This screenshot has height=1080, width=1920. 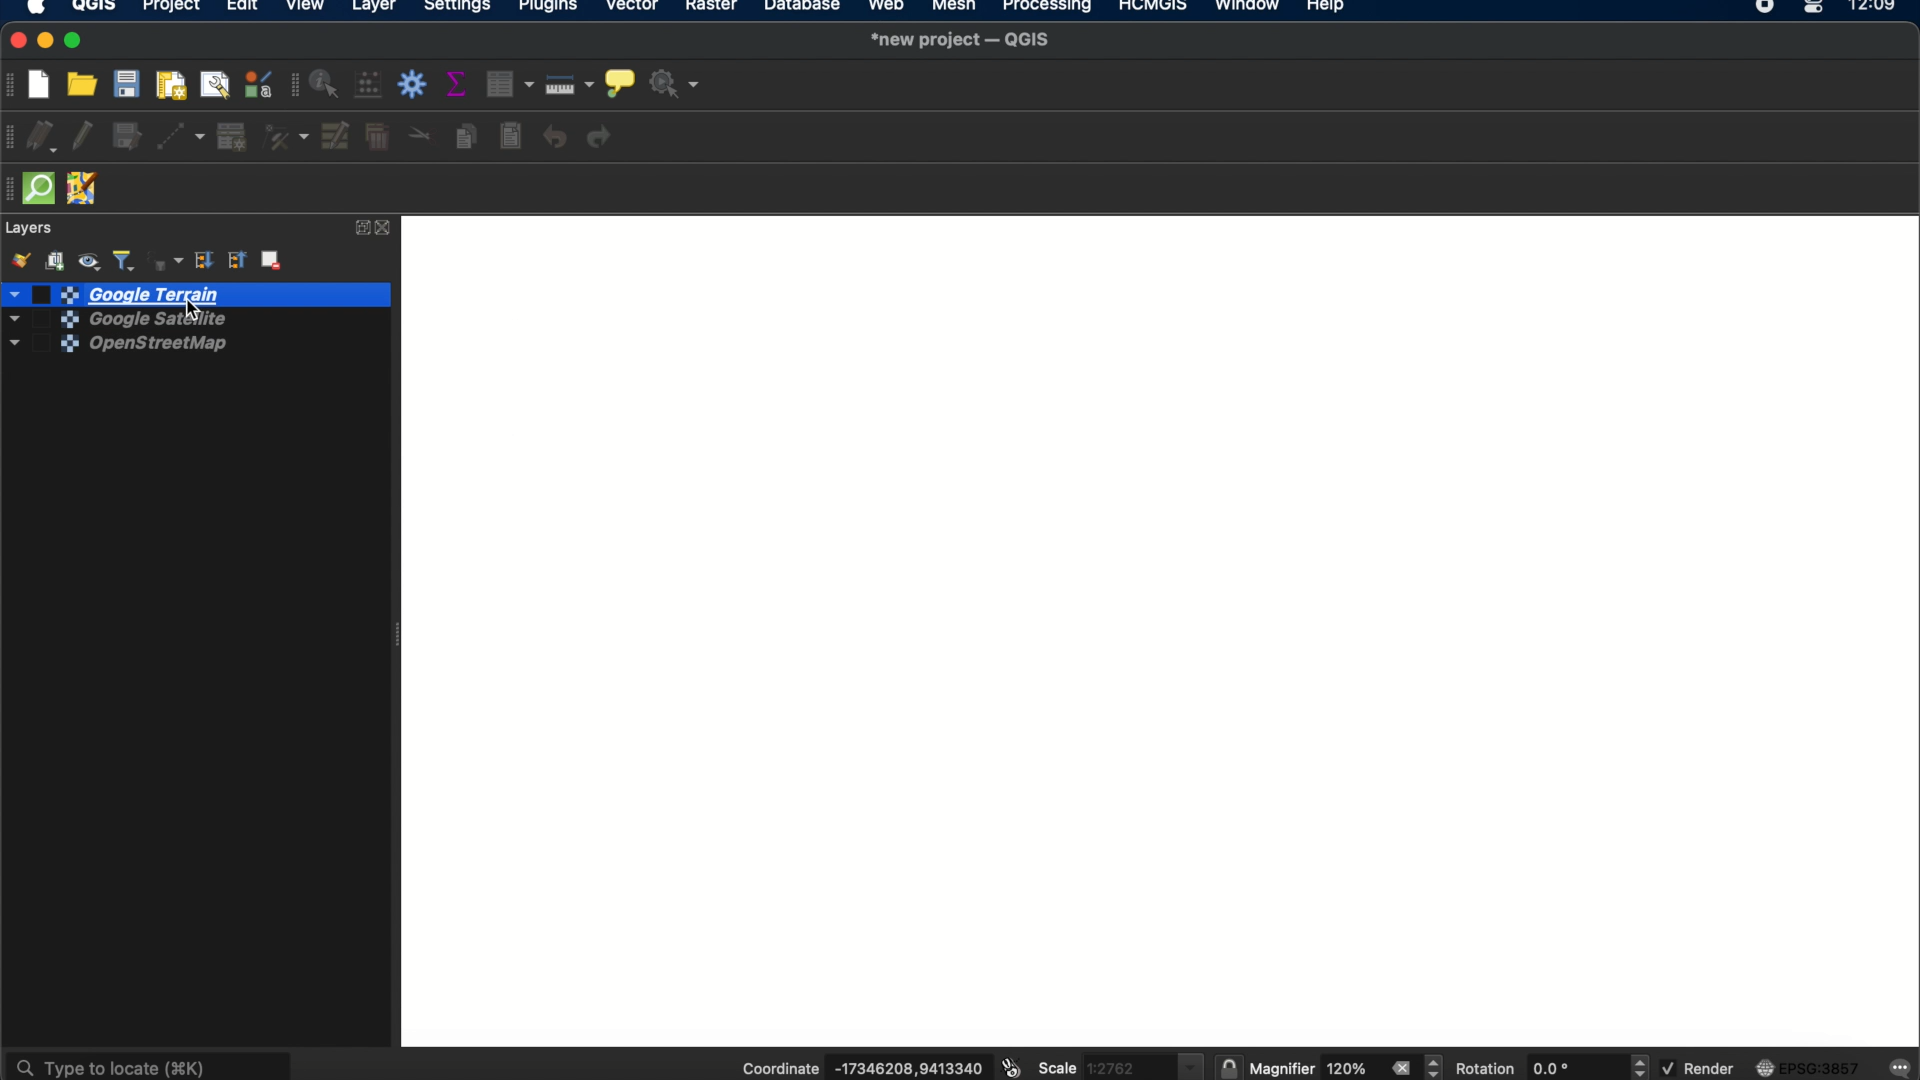 I want to click on attributes toolbar, so click(x=291, y=86).